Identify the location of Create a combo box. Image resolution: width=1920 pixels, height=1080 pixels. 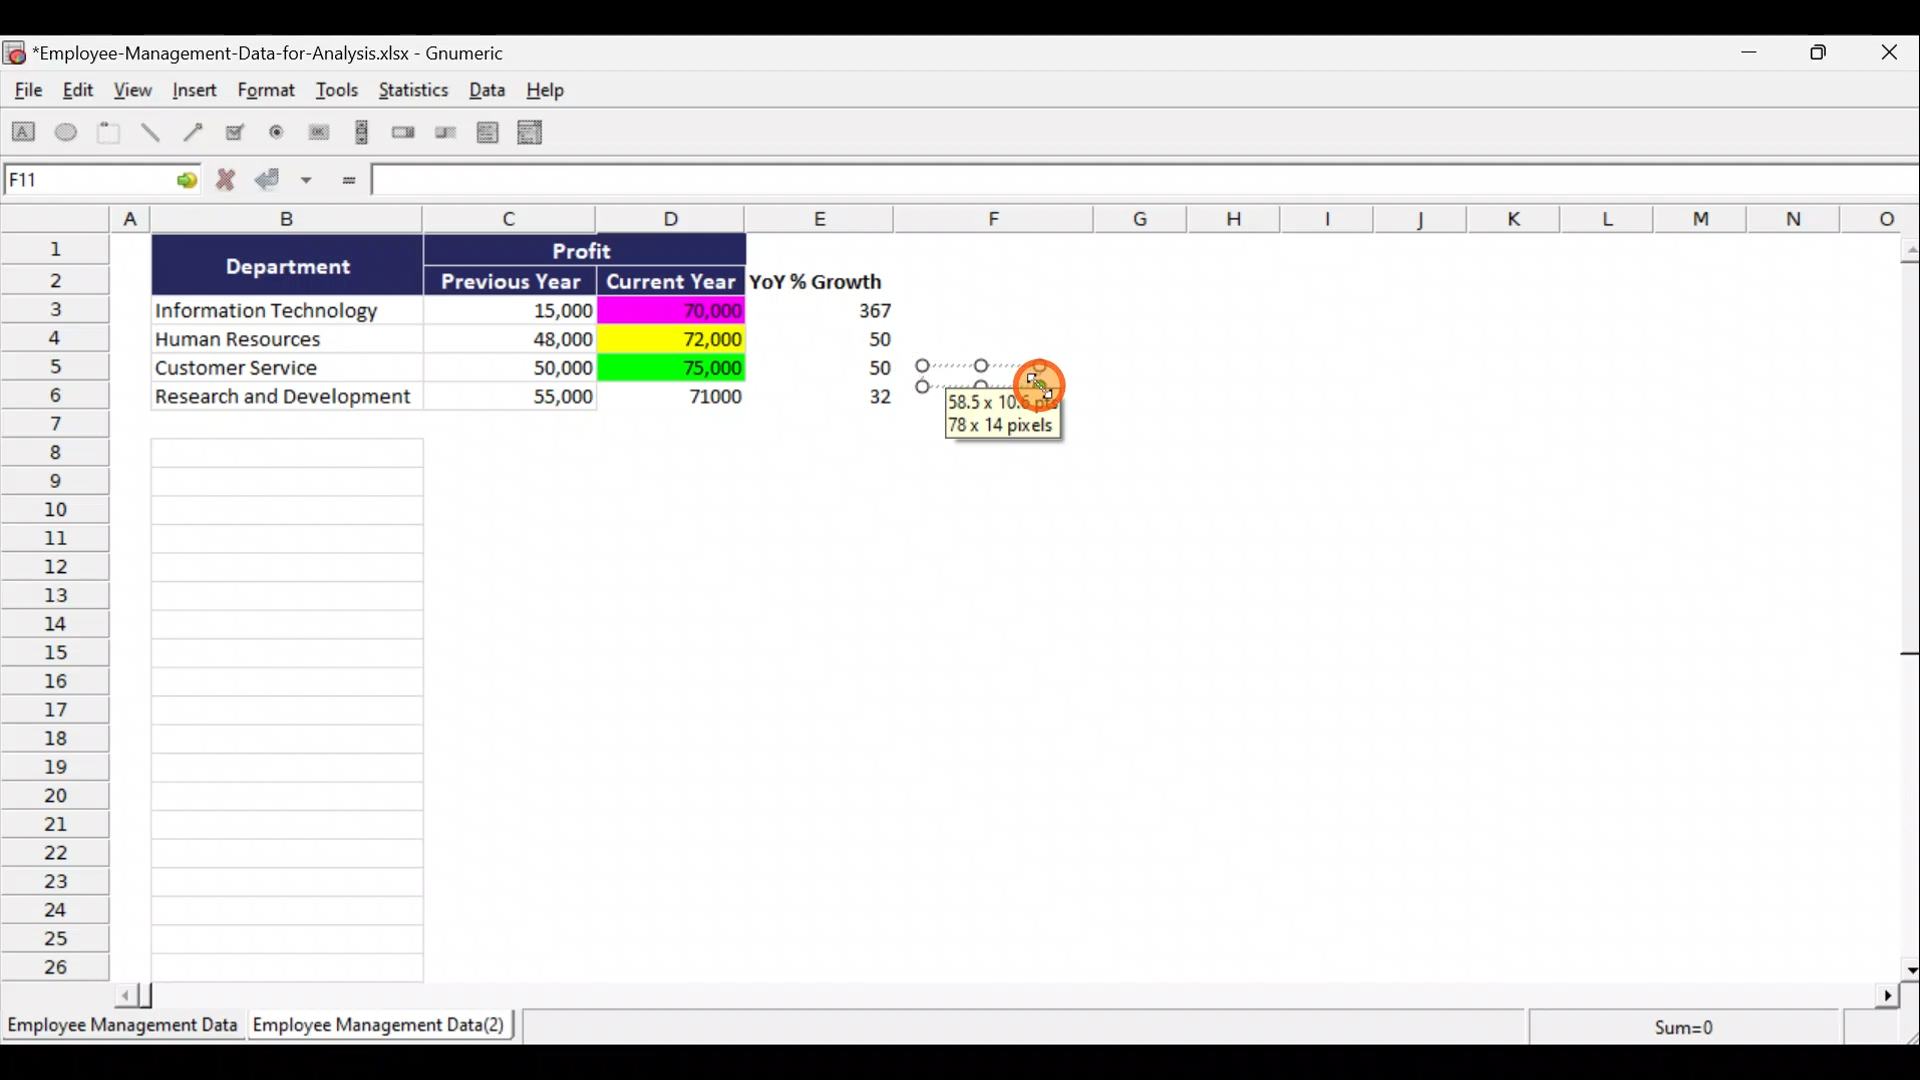
(539, 133).